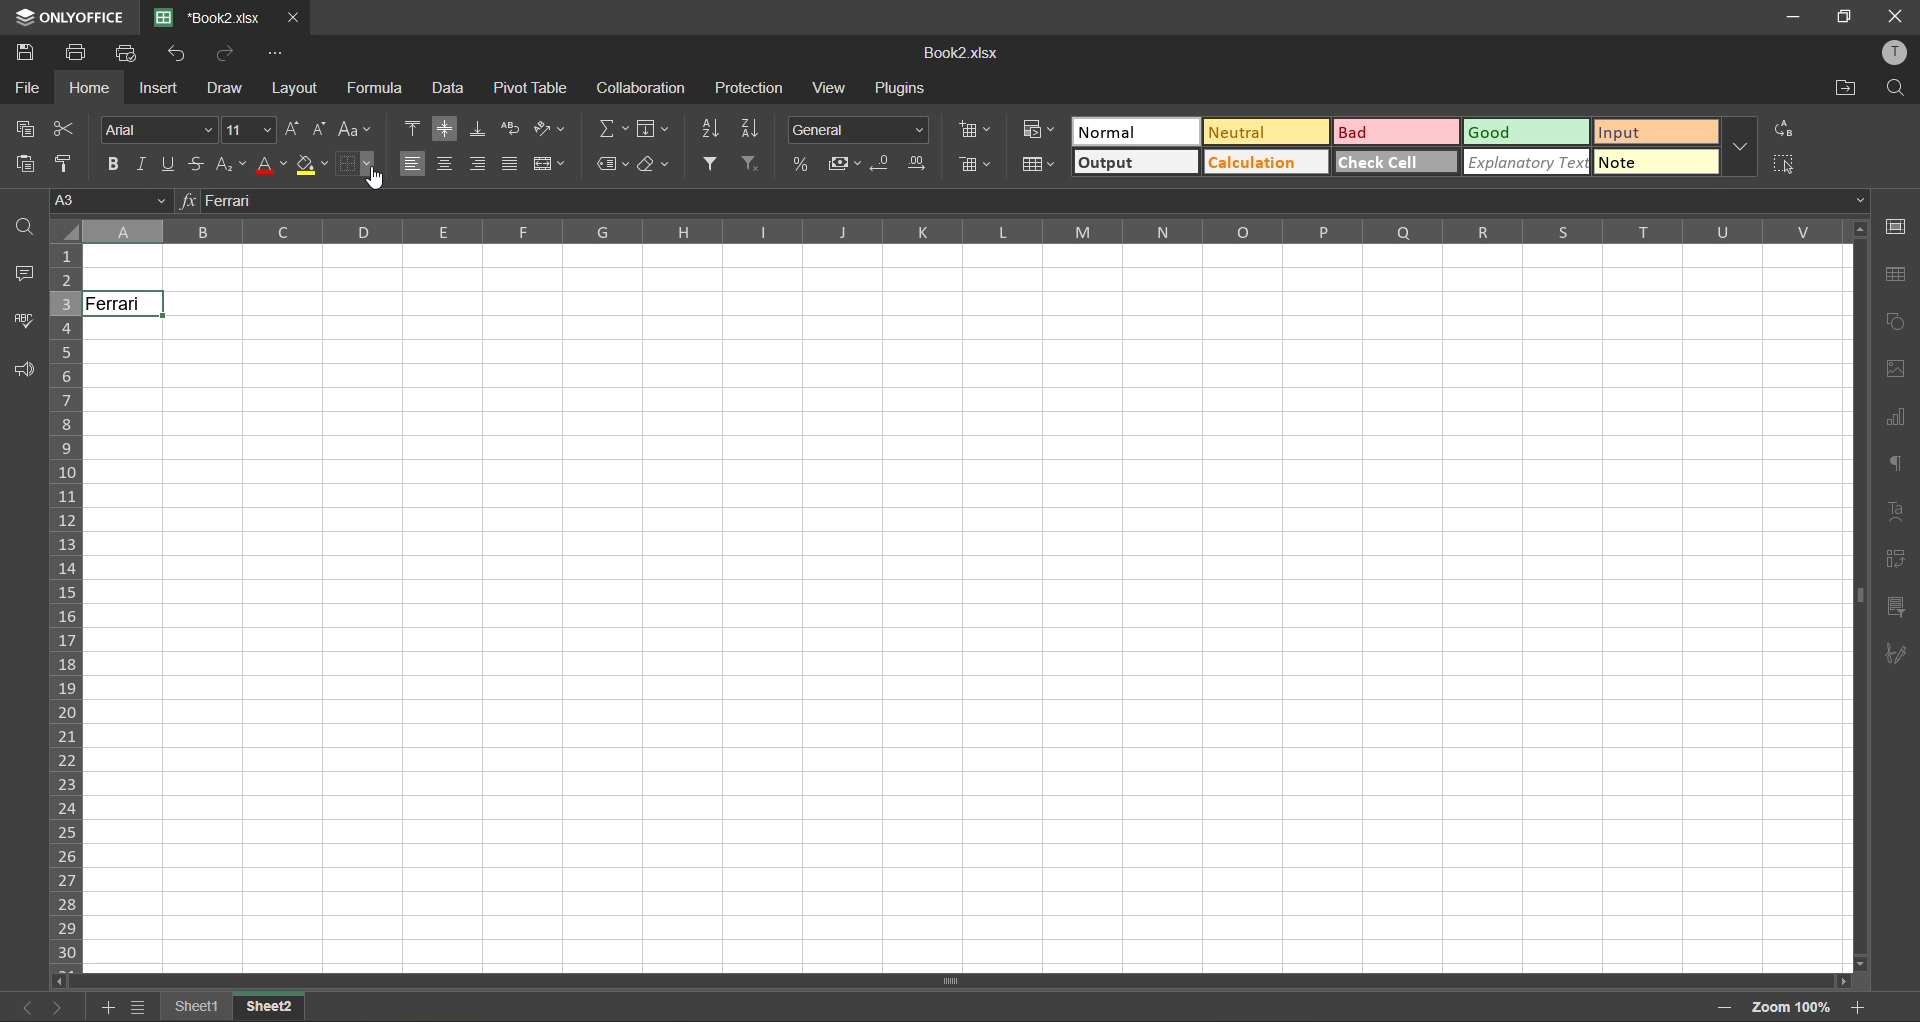 This screenshot has width=1920, height=1022. What do you see at coordinates (966, 53) in the screenshot?
I see `Book2.xlsx` at bounding box center [966, 53].